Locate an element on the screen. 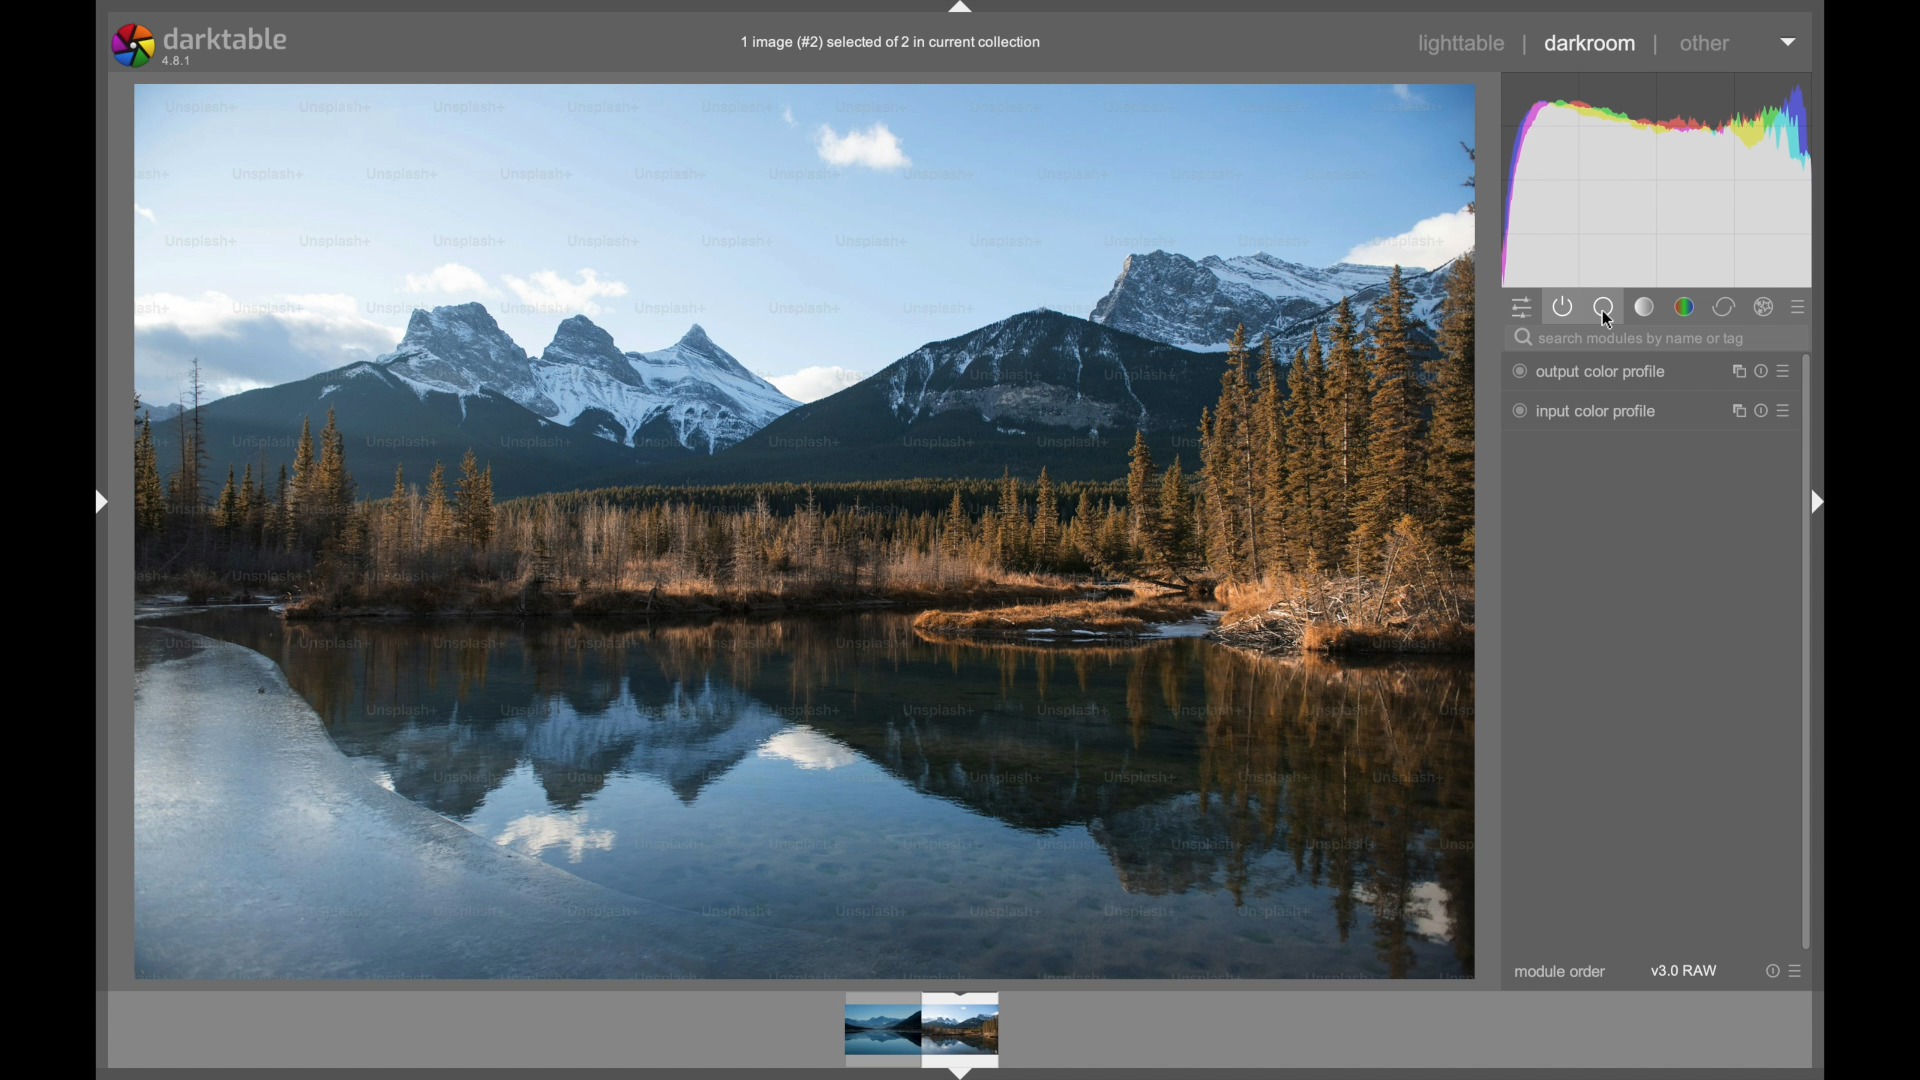 This screenshot has height=1080, width=1920. reset parameters is located at coordinates (1761, 411).